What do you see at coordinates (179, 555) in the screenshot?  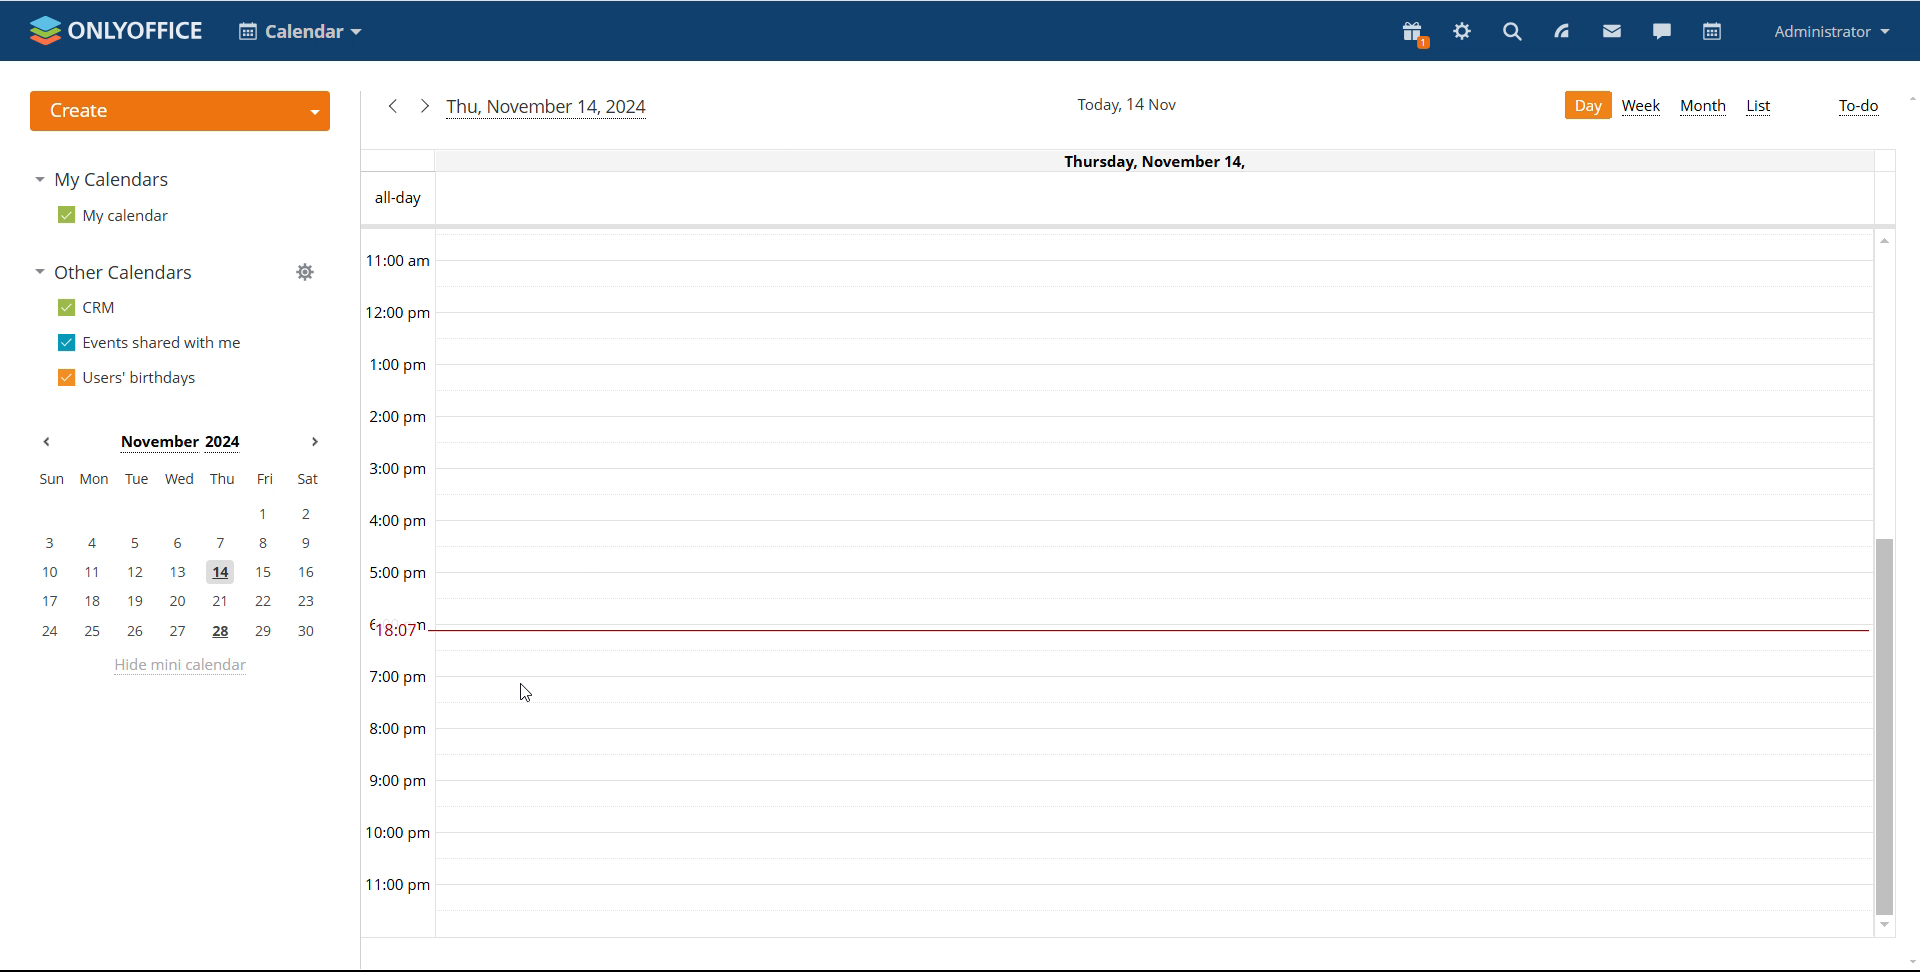 I see `mini calendar` at bounding box center [179, 555].